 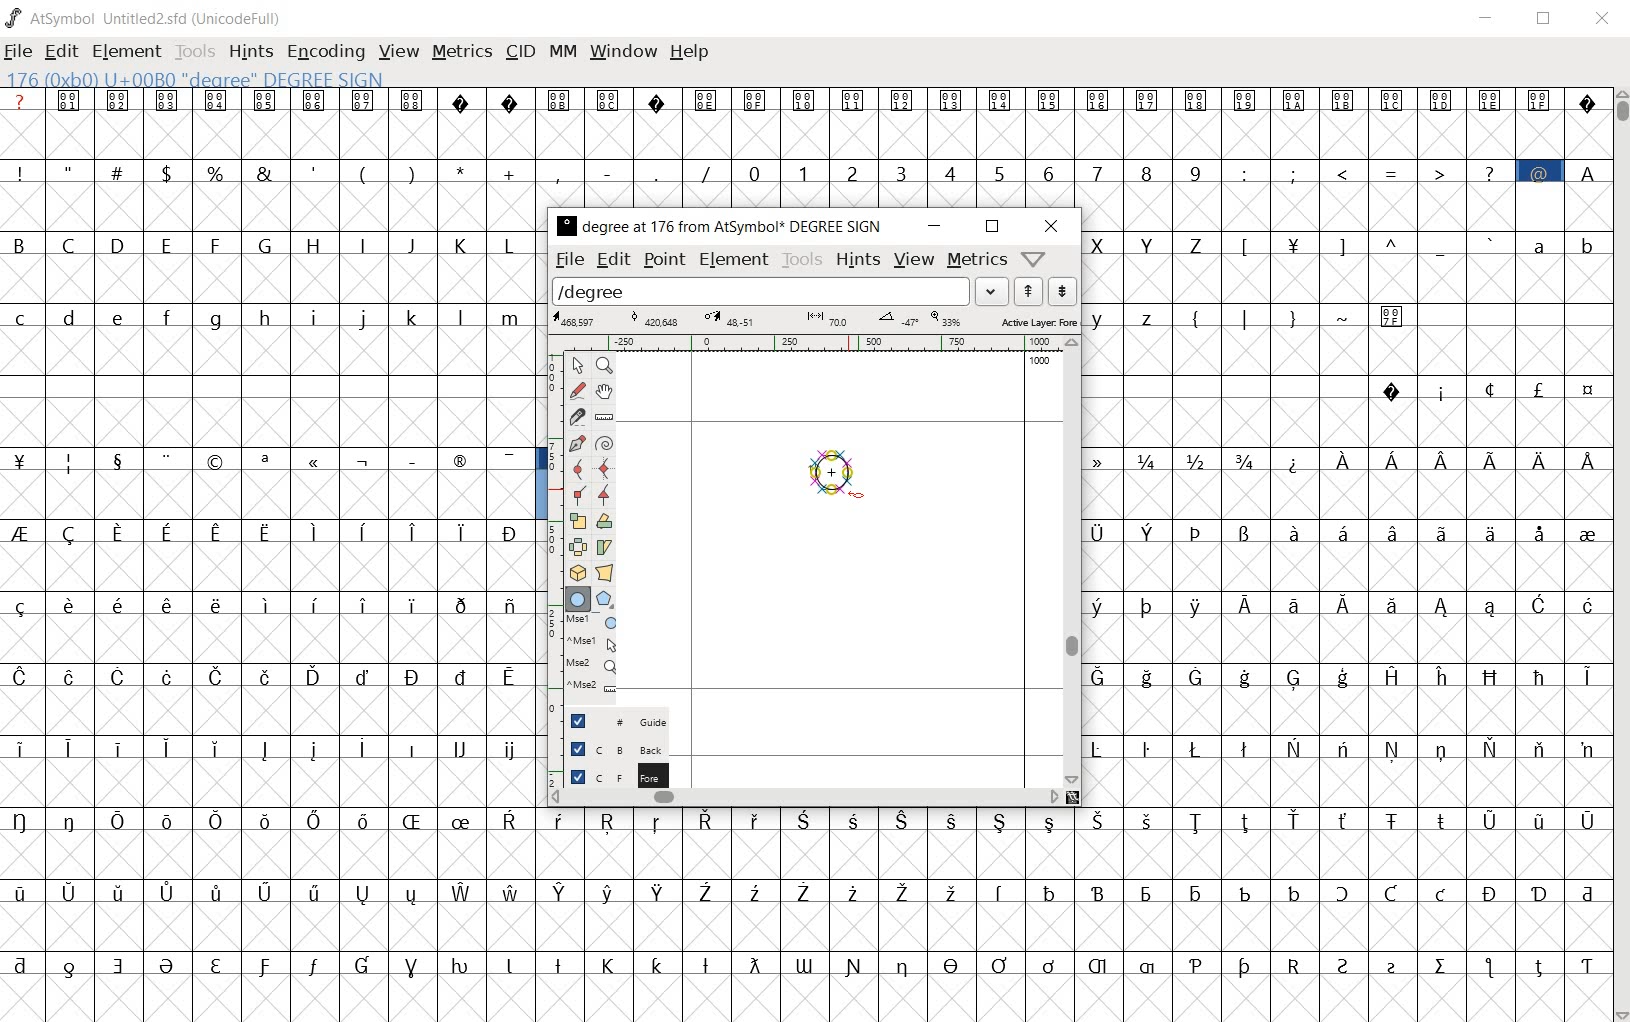 I want to click on degree at 176 from AtSymbol Degree Sign, so click(x=718, y=228).